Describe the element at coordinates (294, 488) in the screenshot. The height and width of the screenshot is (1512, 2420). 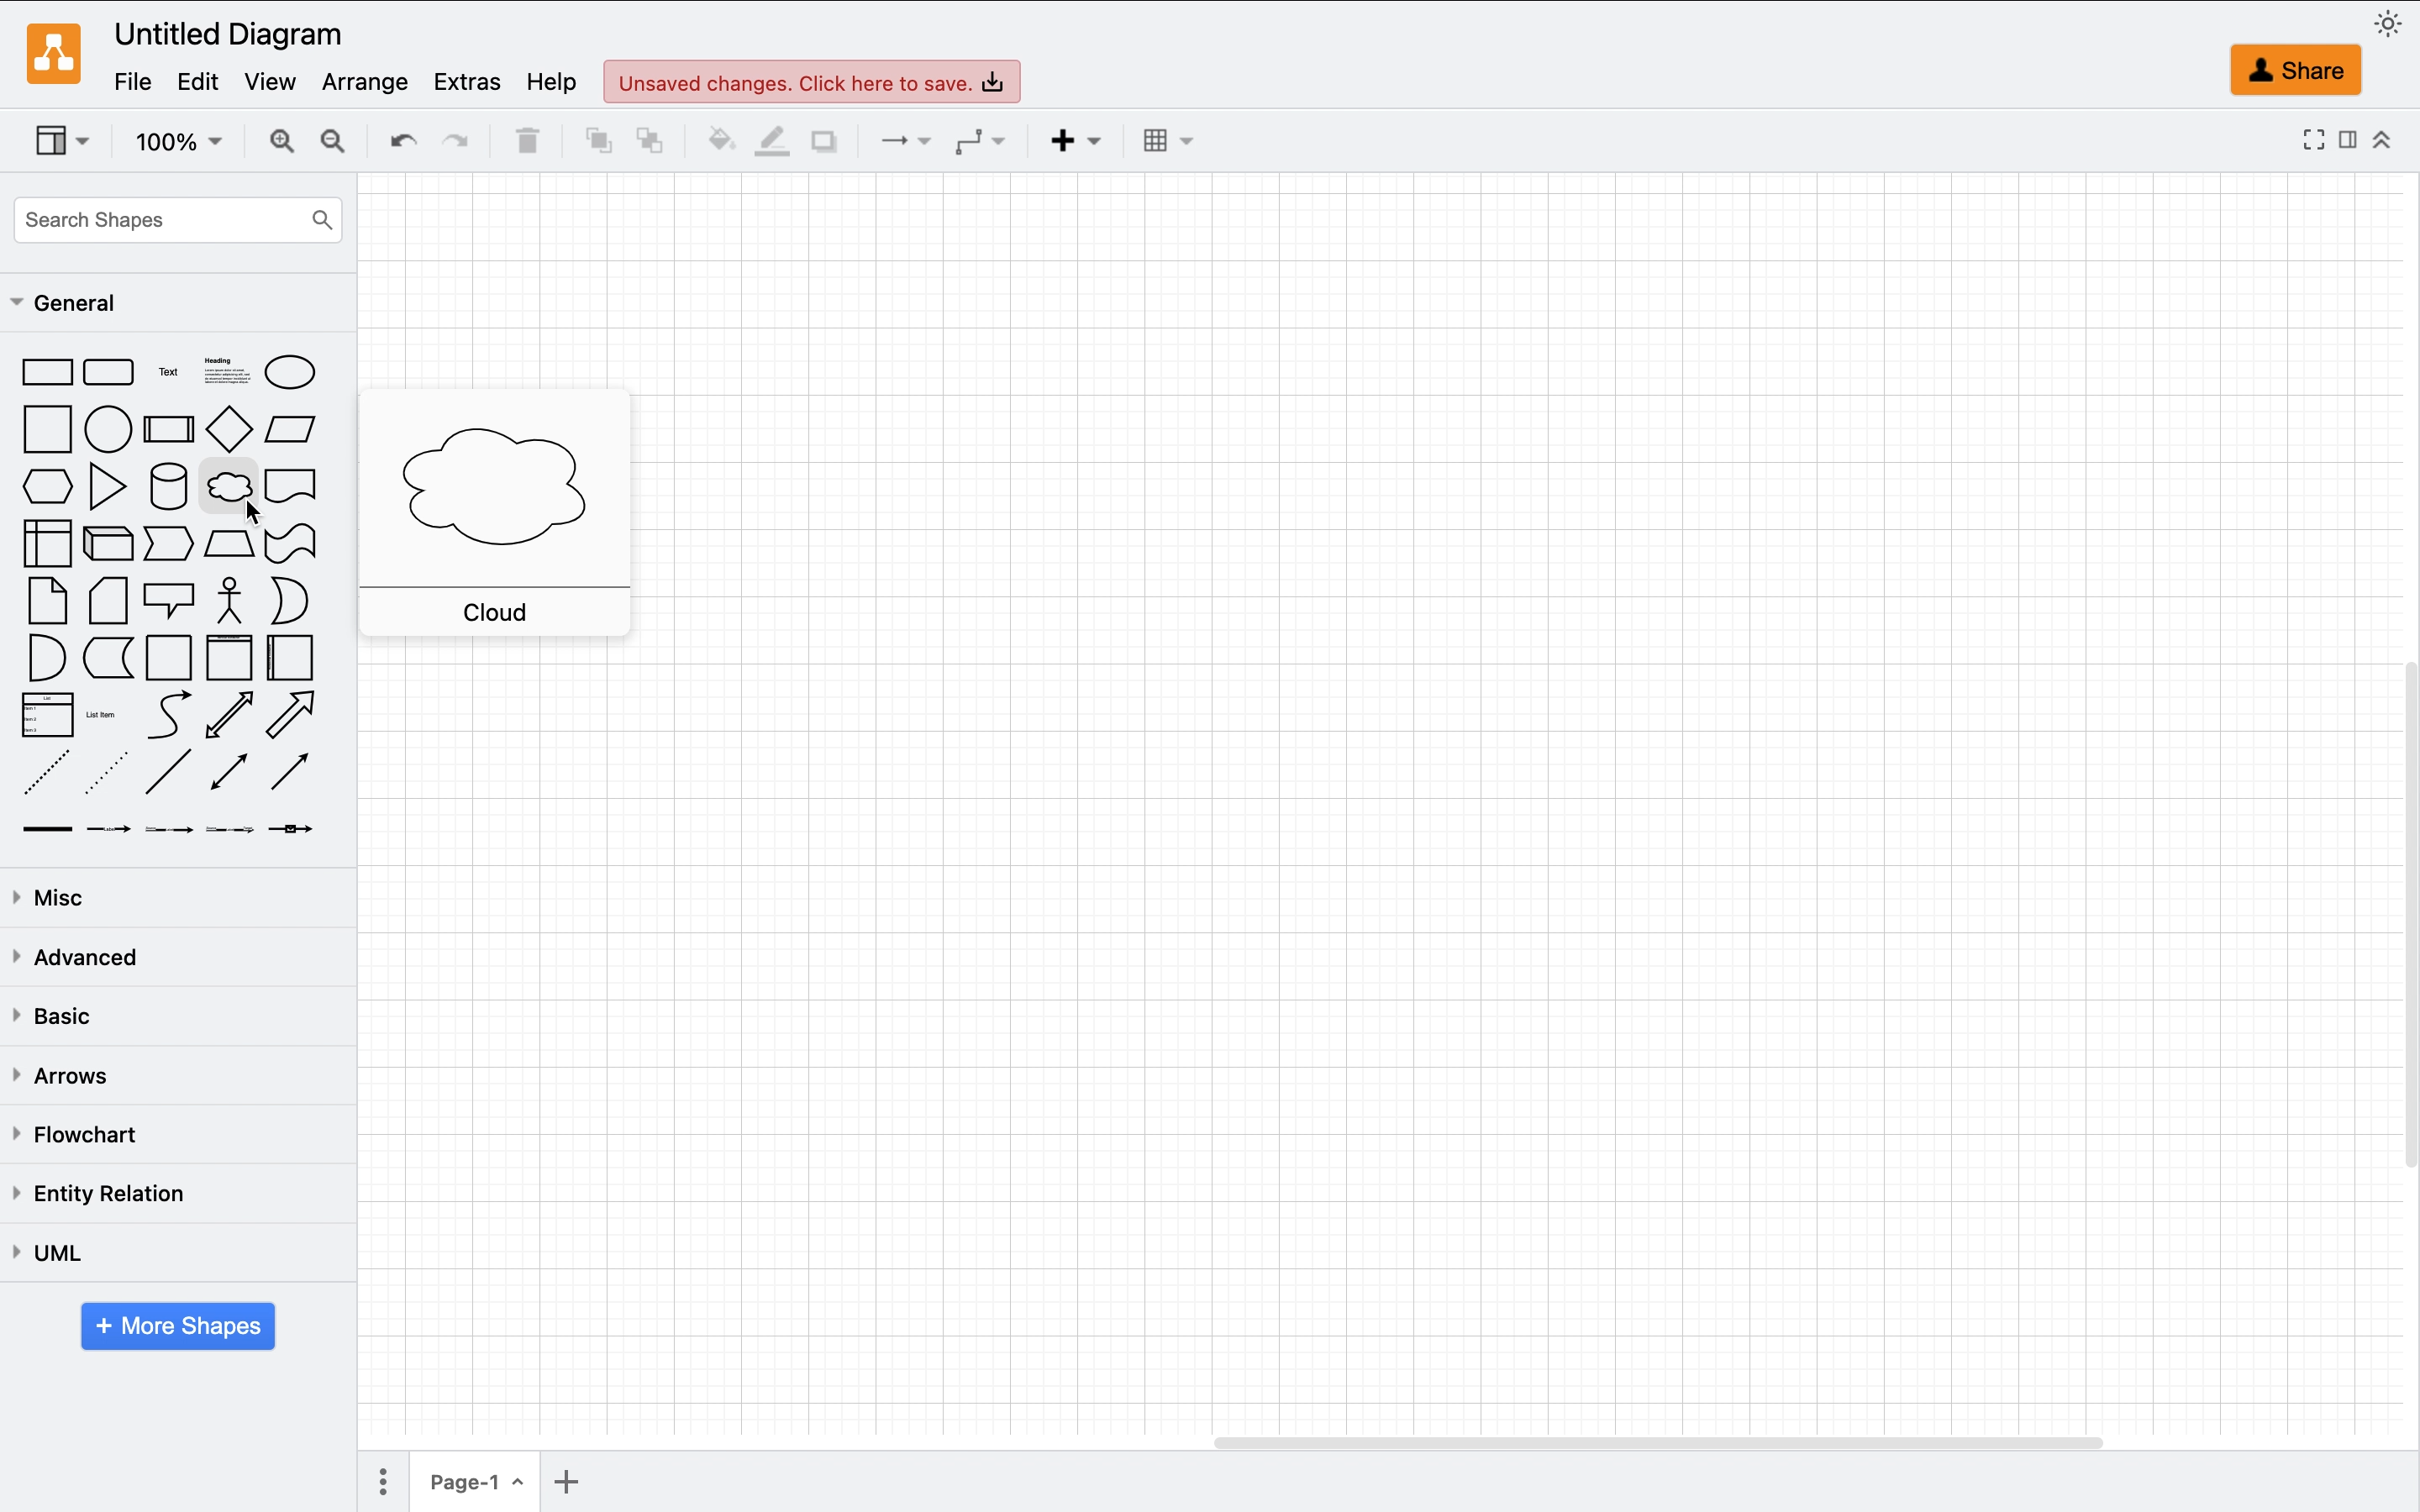
I see `document` at that location.